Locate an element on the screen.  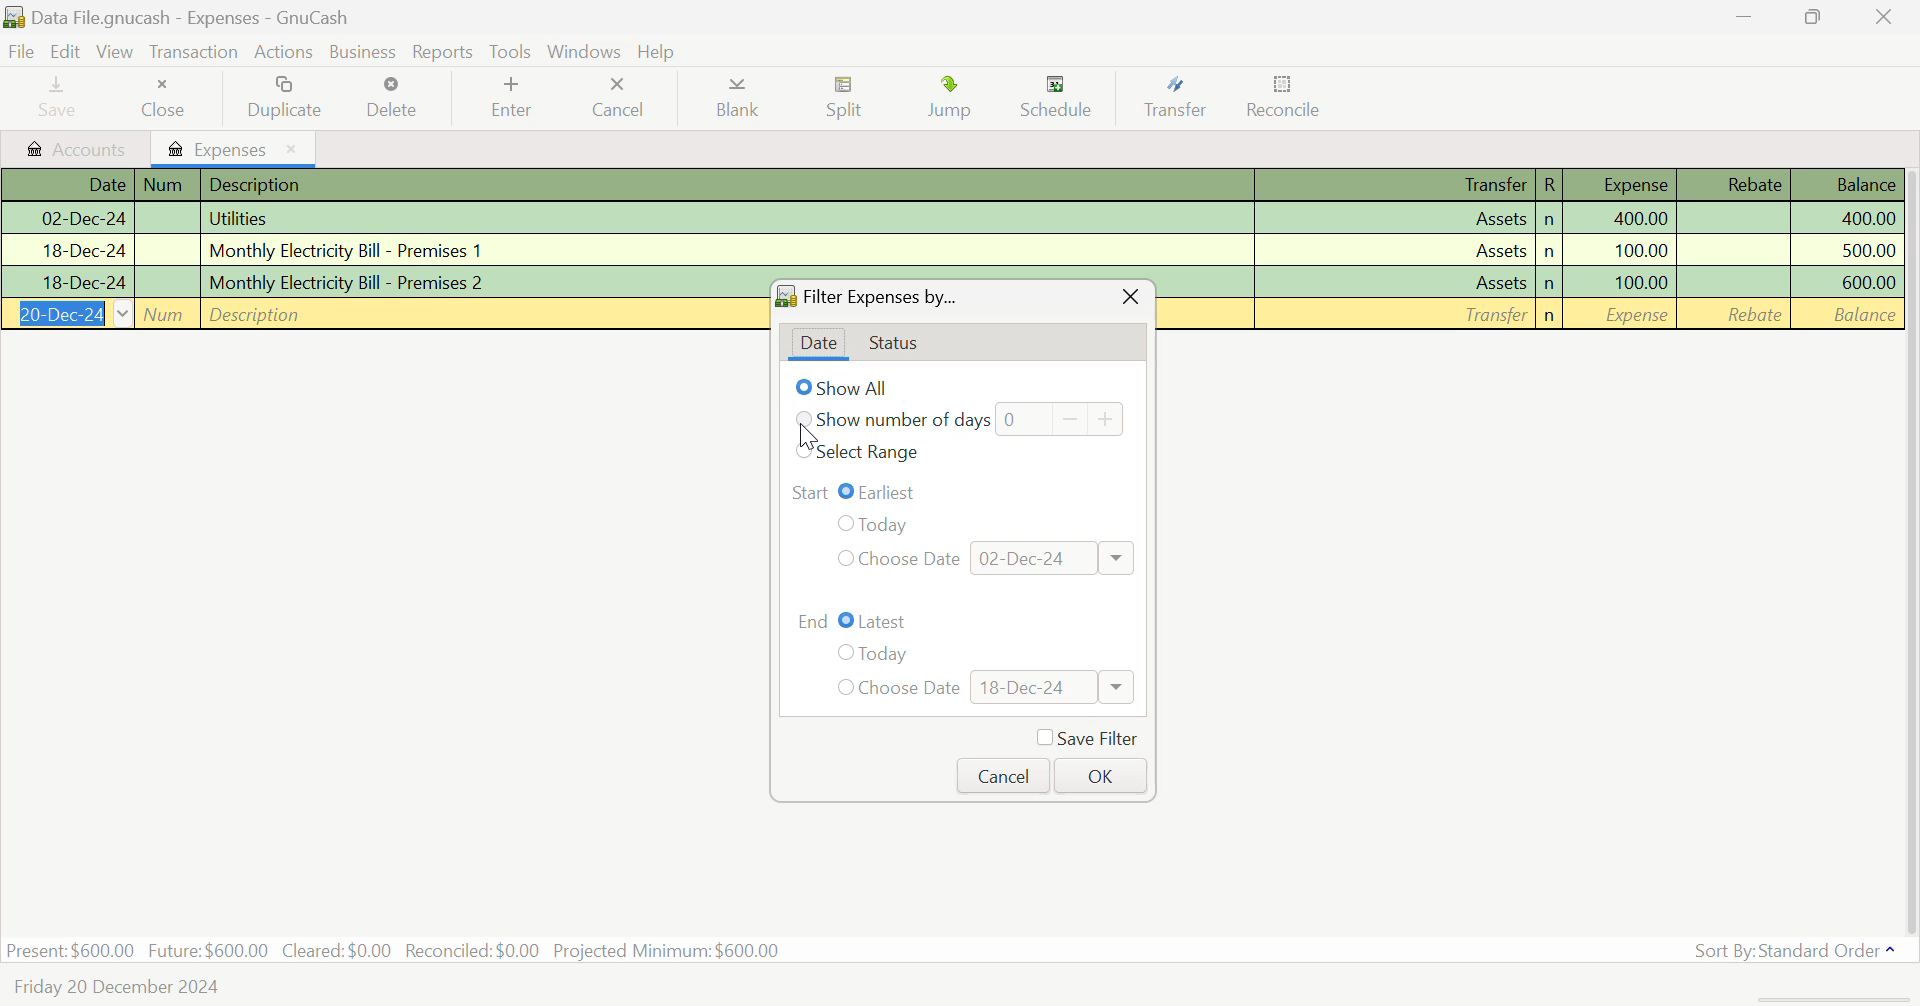
Help is located at coordinates (656, 51).